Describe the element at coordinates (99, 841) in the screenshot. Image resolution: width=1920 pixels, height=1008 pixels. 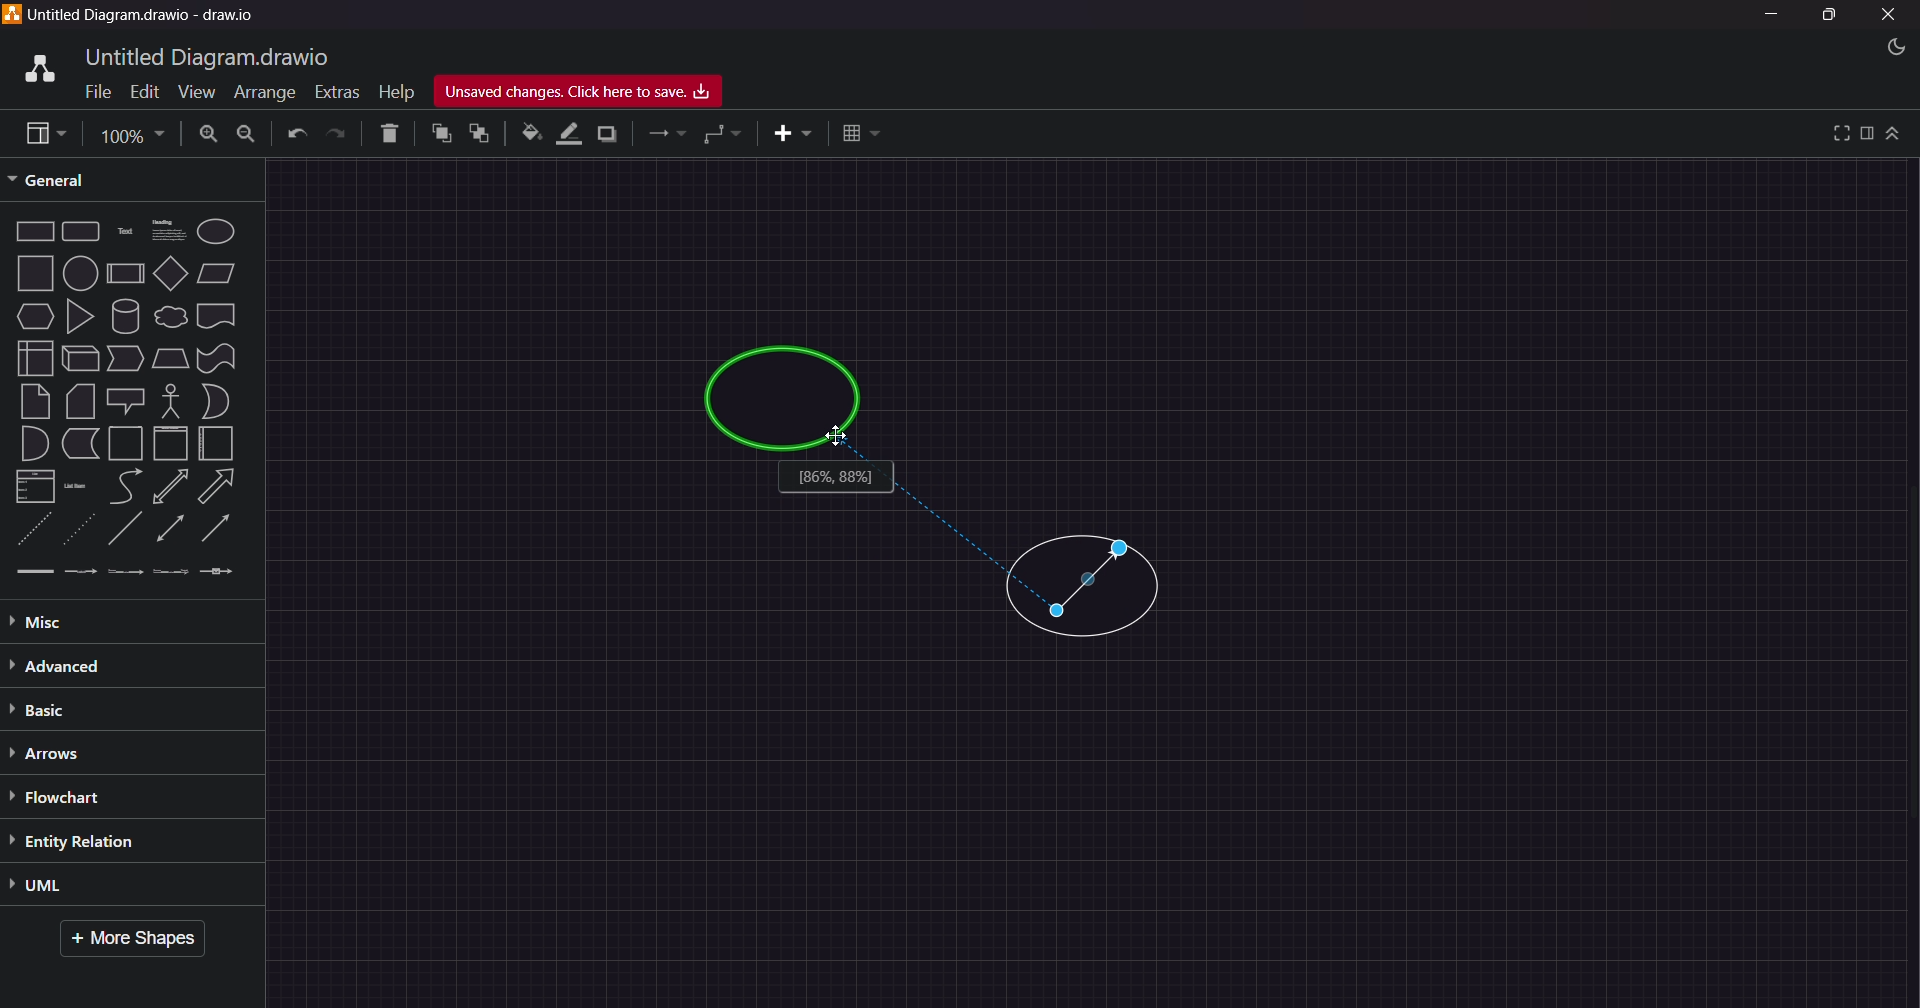
I see `Entity Relation` at that location.